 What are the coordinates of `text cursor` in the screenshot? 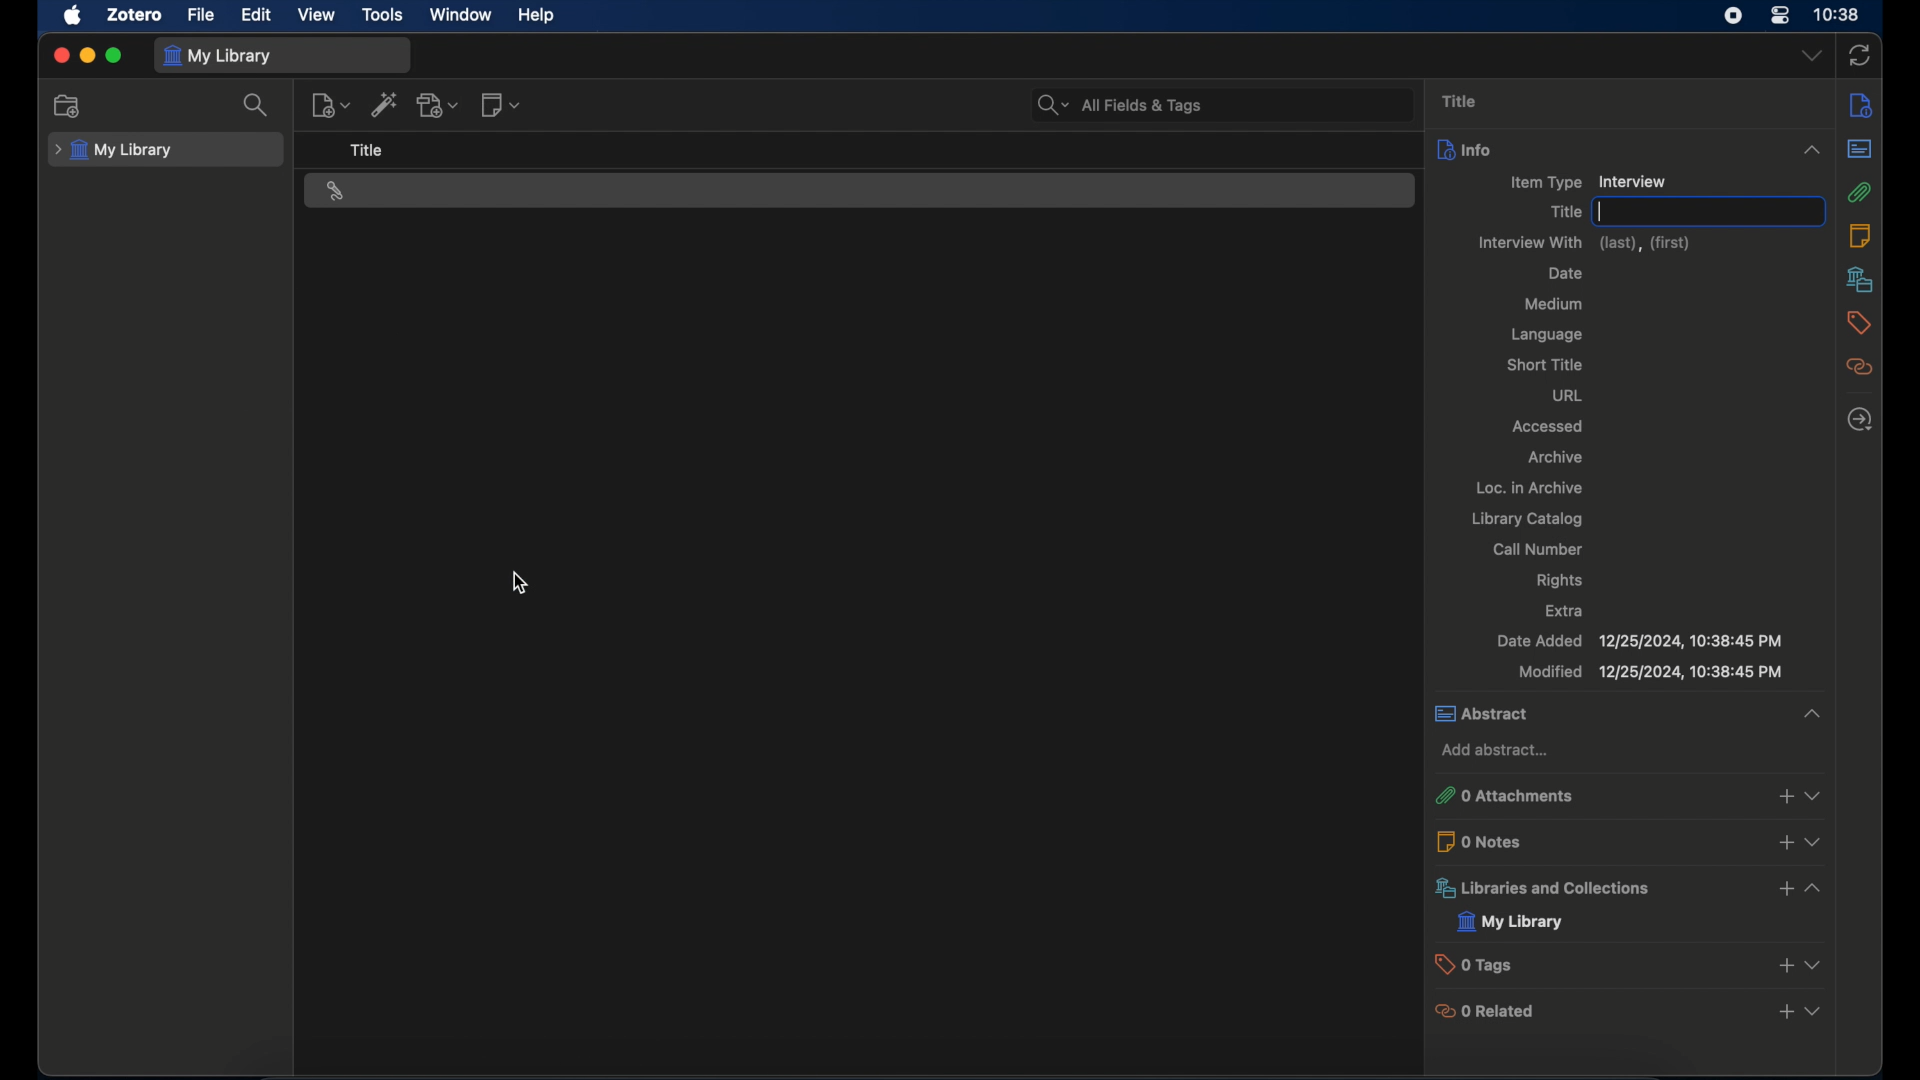 It's located at (1603, 211).